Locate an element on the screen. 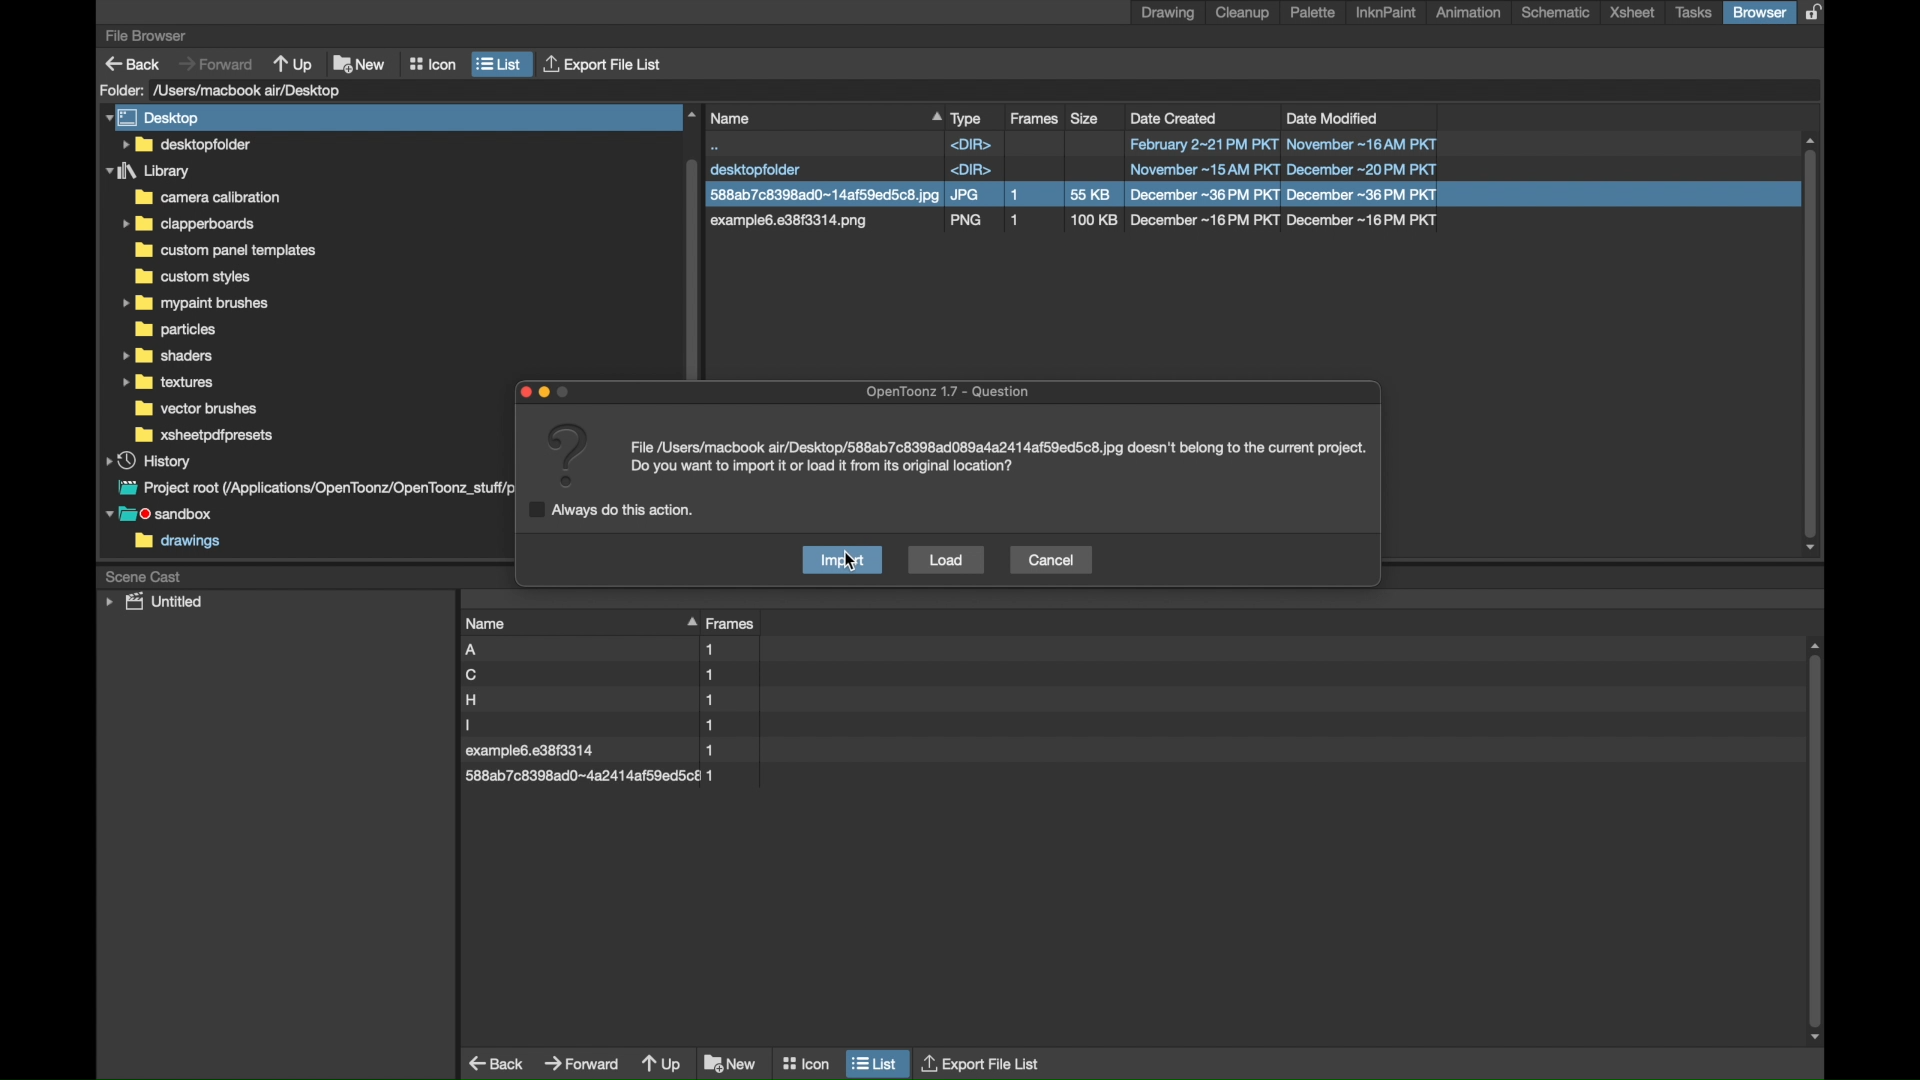 The height and width of the screenshot is (1080, 1920). folder is located at coordinates (185, 144).